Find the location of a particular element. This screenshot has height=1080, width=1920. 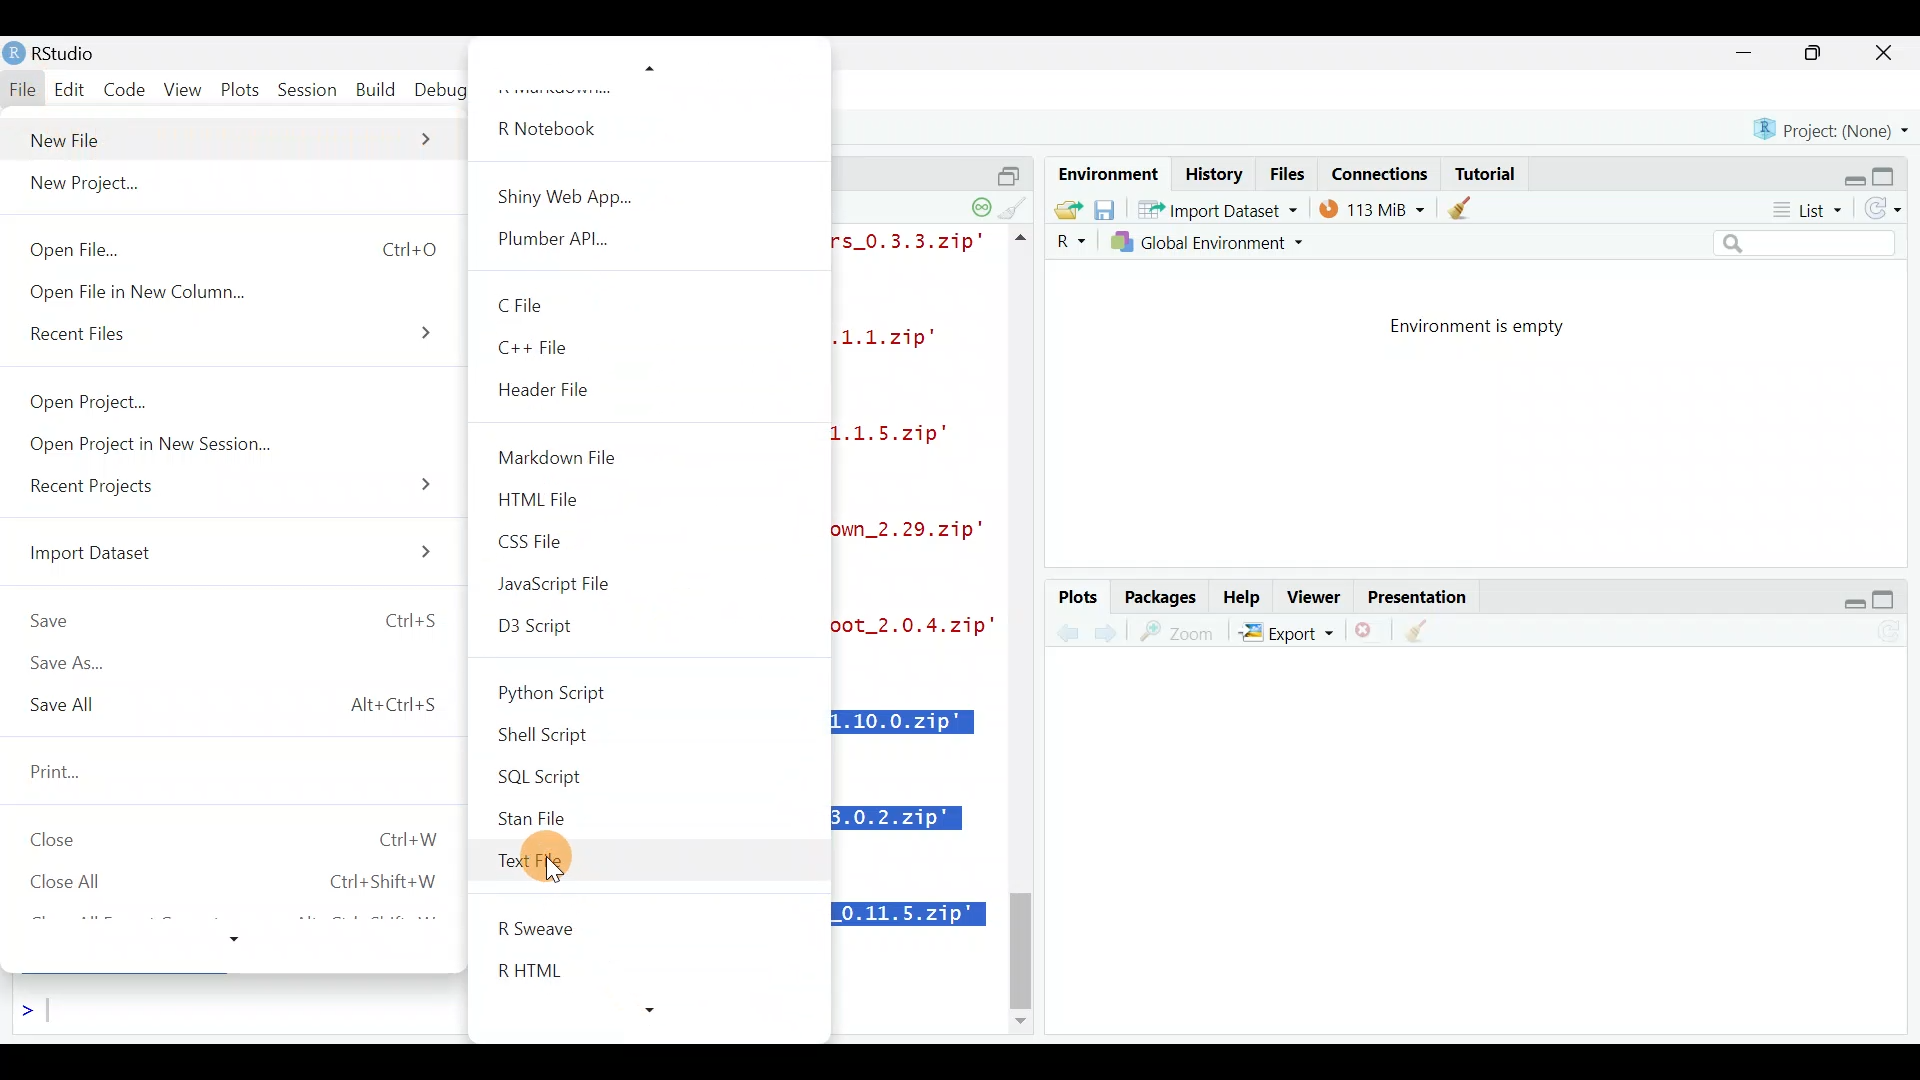

Open Project... is located at coordinates (106, 401).